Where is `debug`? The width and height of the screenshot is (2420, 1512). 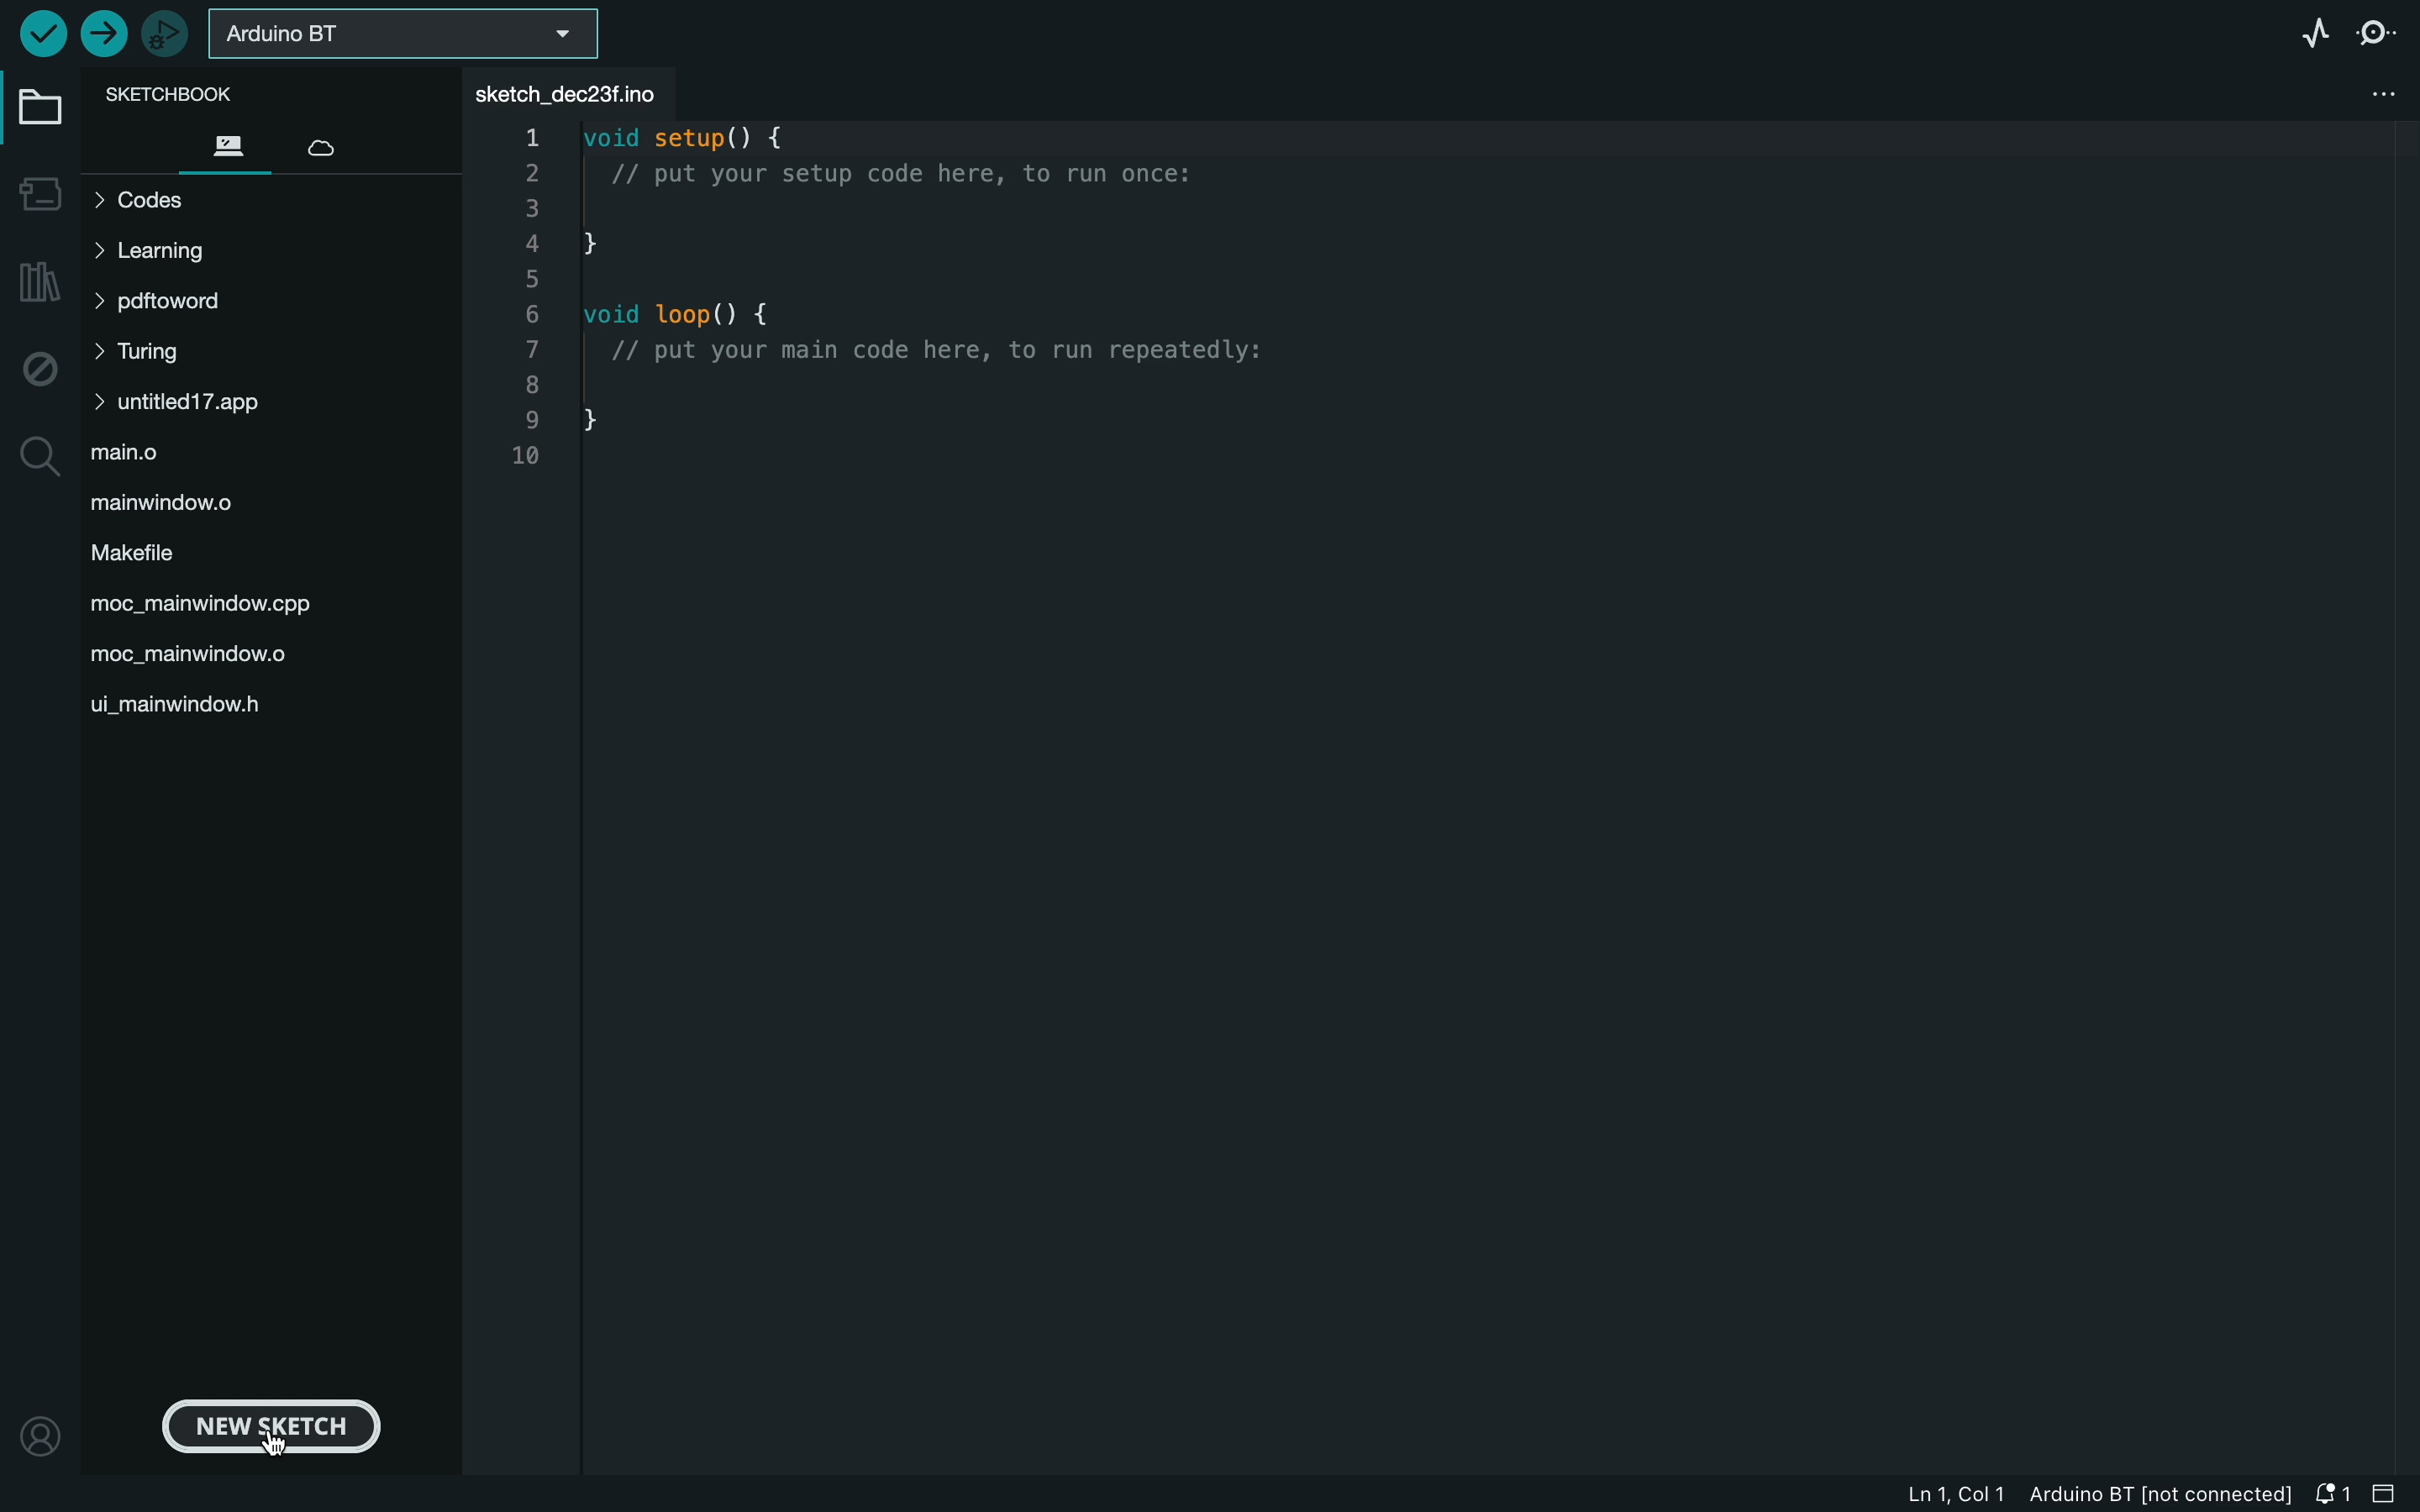 debug is located at coordinates (40, 363).